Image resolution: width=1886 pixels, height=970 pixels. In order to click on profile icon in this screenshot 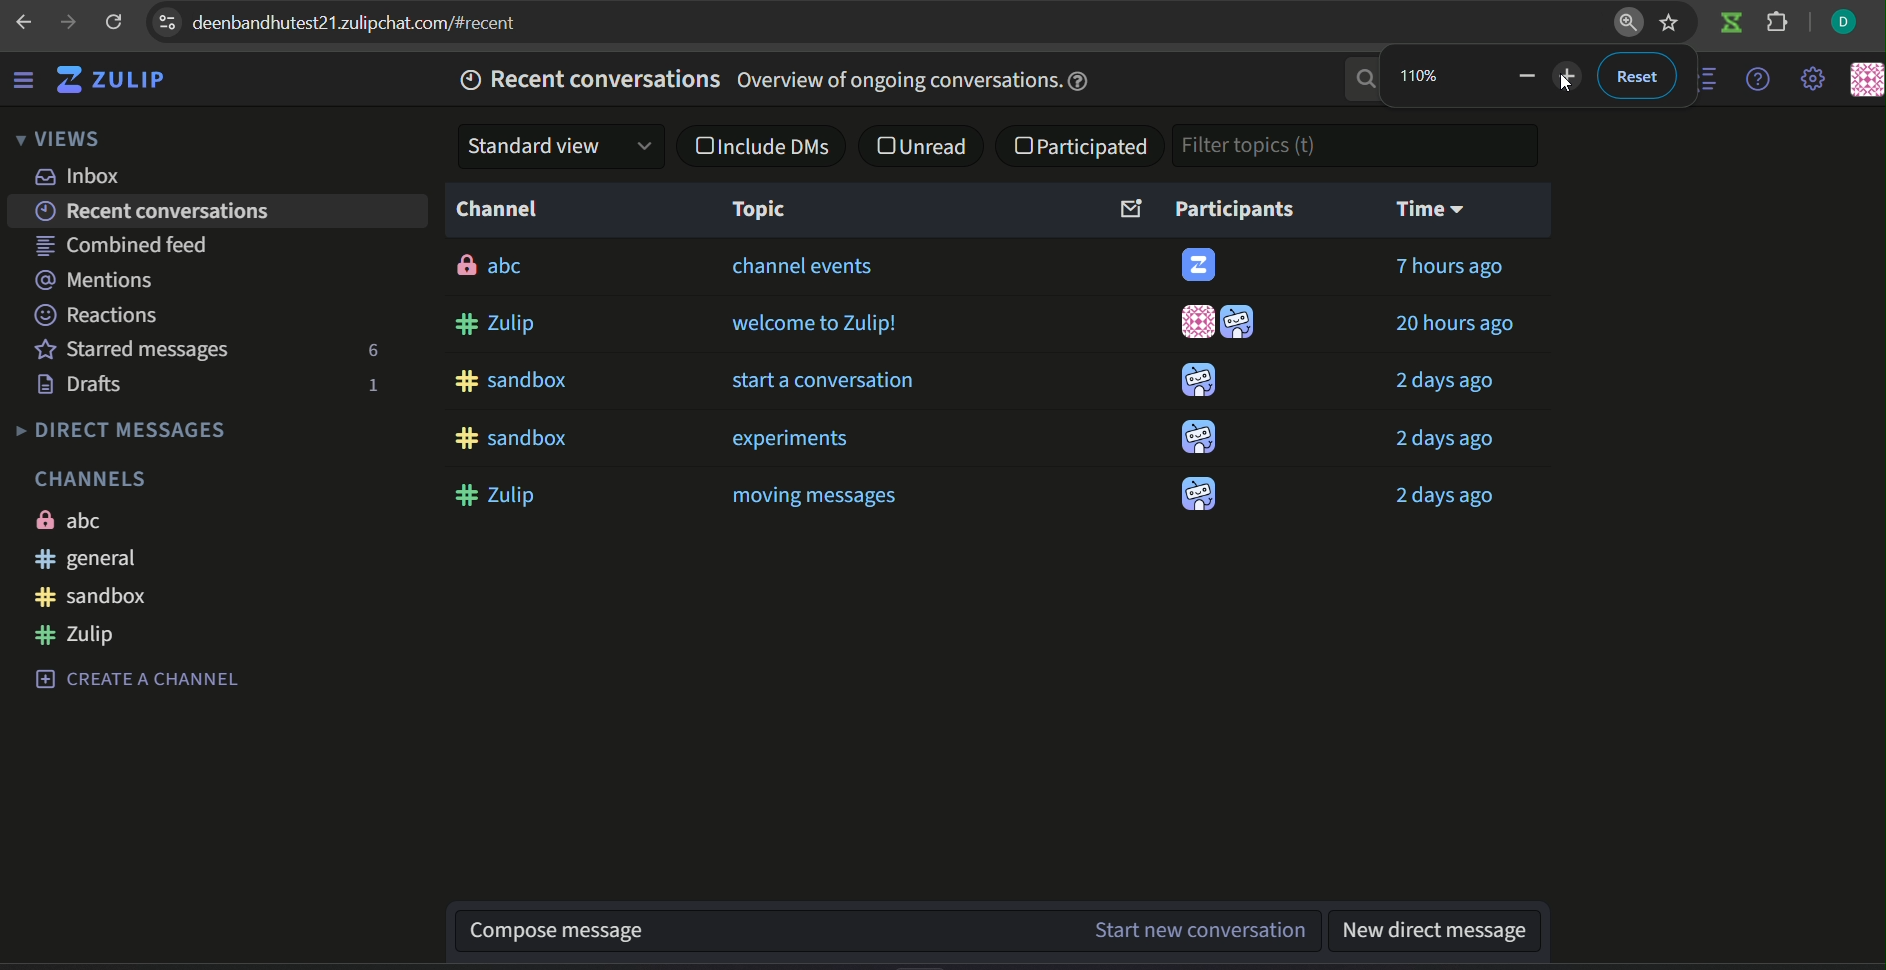, I will do `click(1844, 23)`.